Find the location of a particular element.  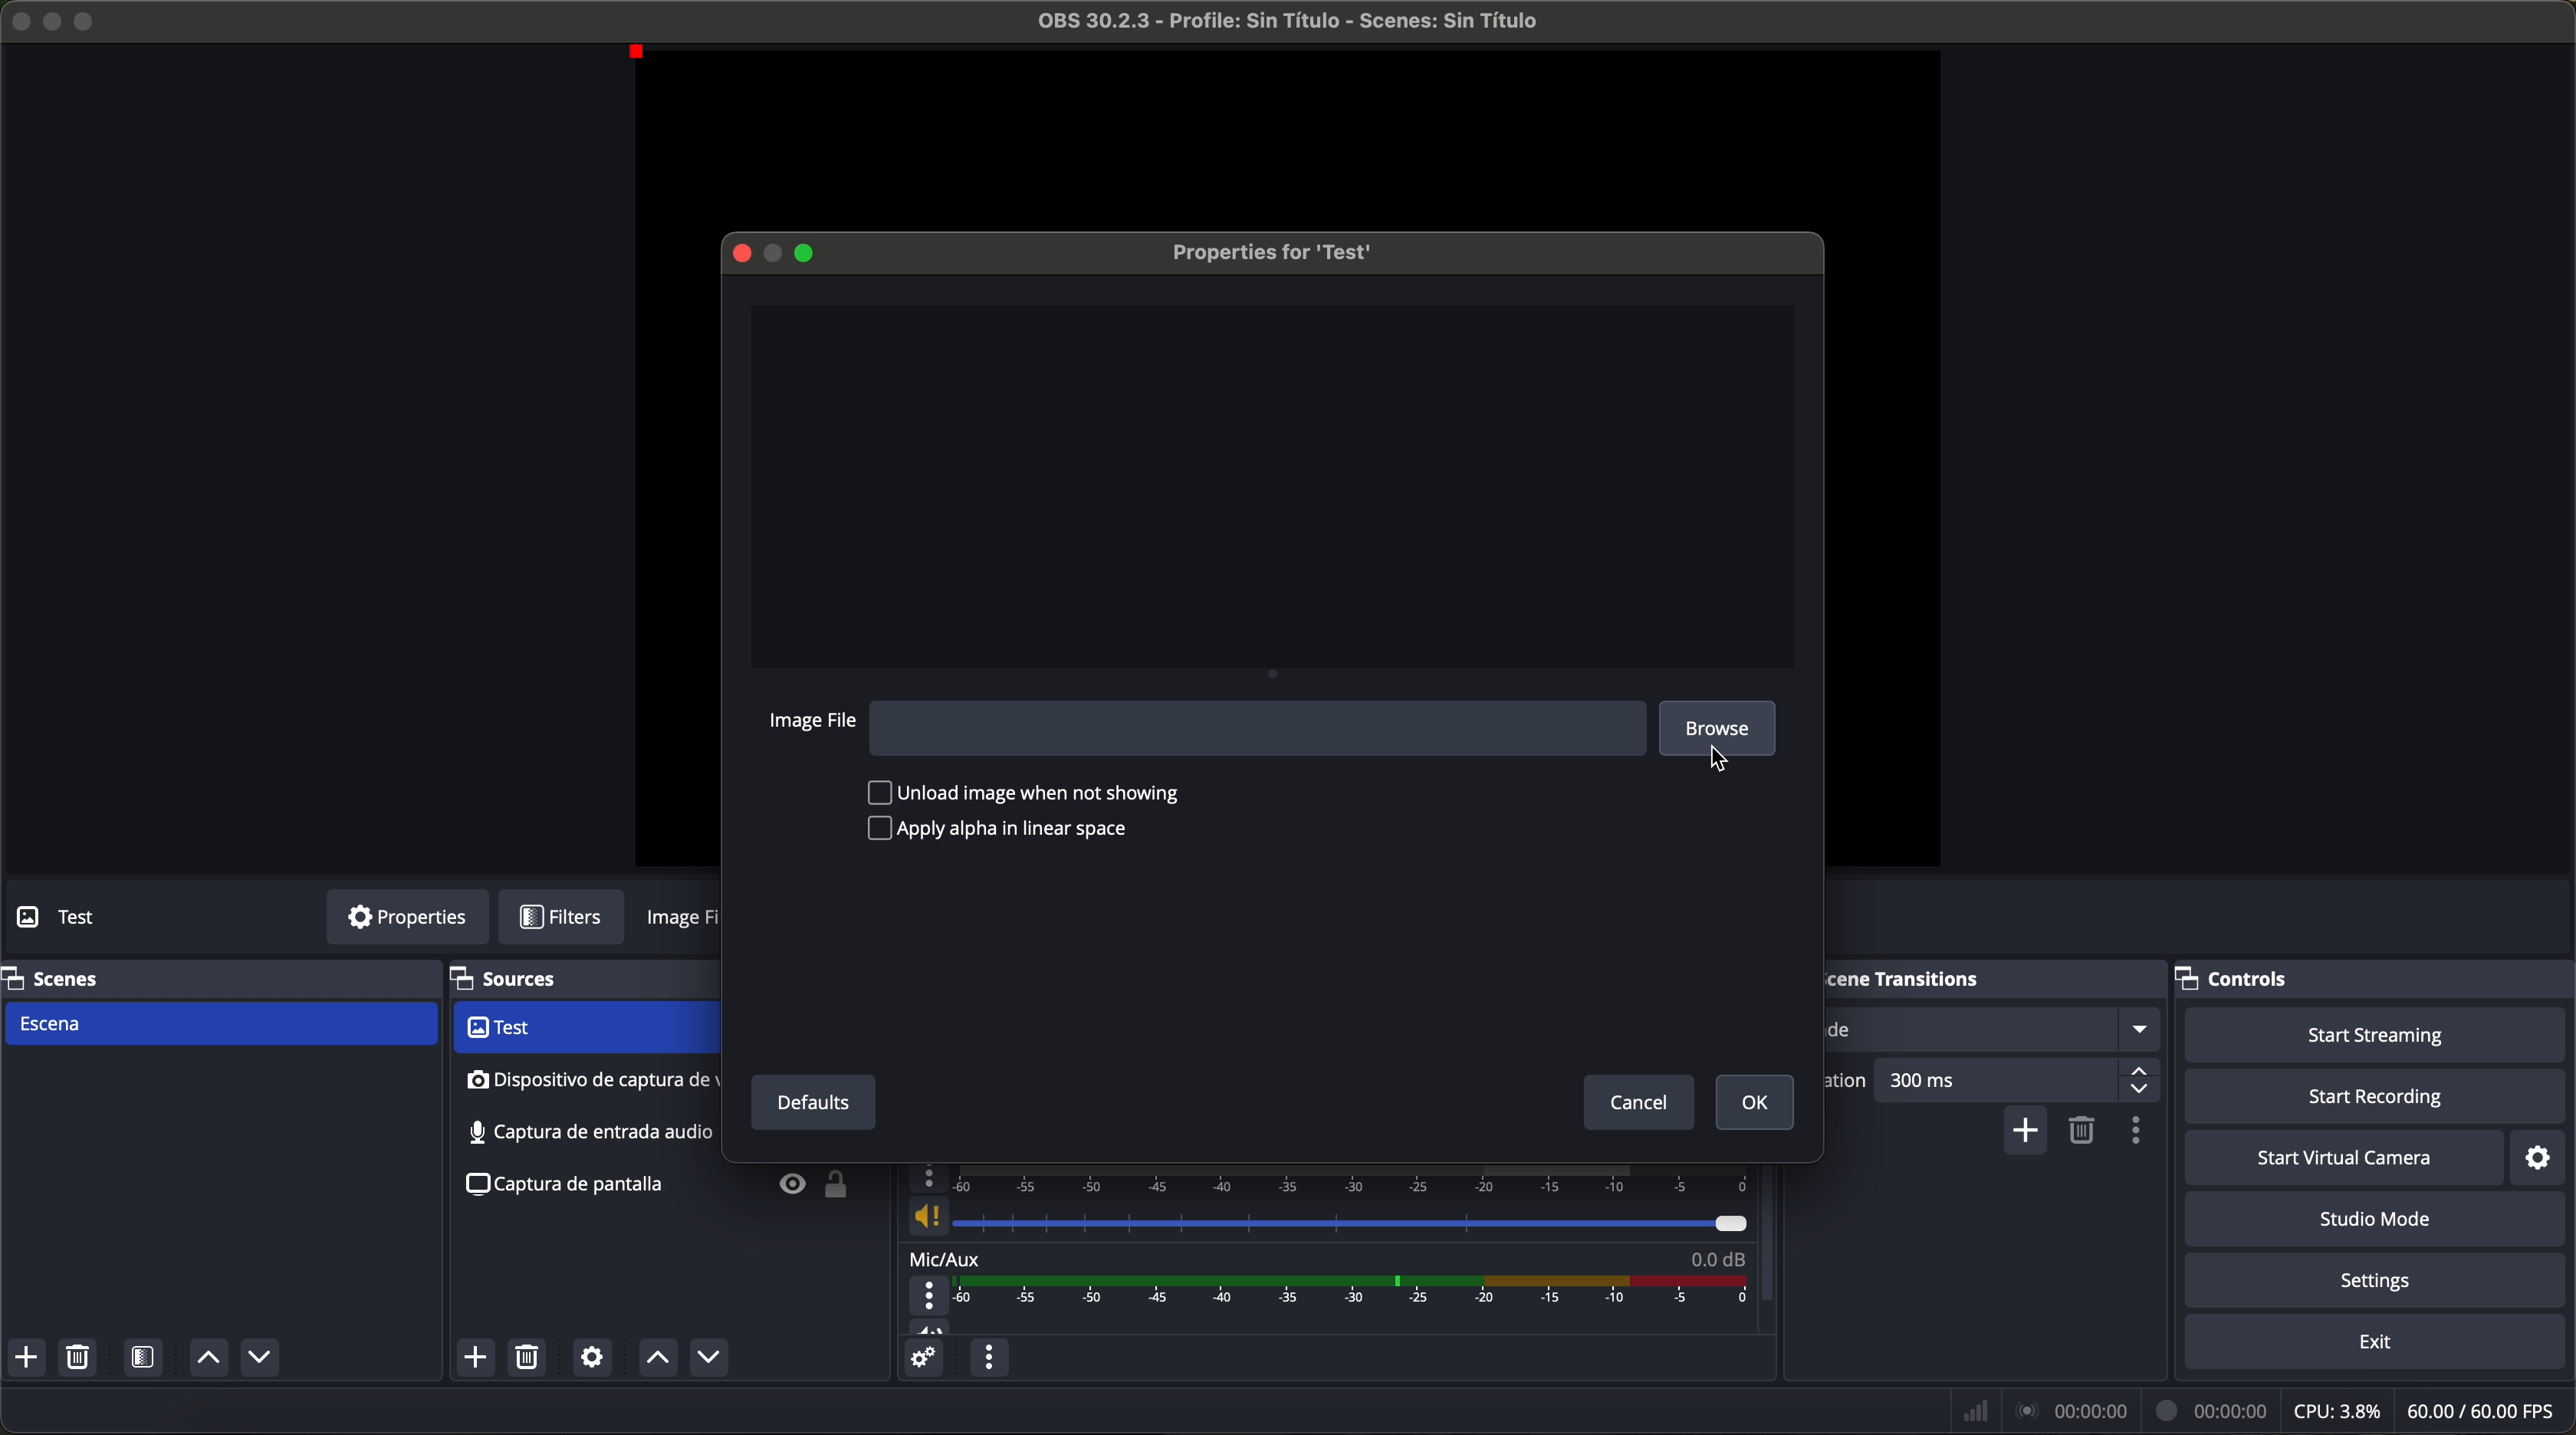

screenshot is located at coordinates (585, 1132).